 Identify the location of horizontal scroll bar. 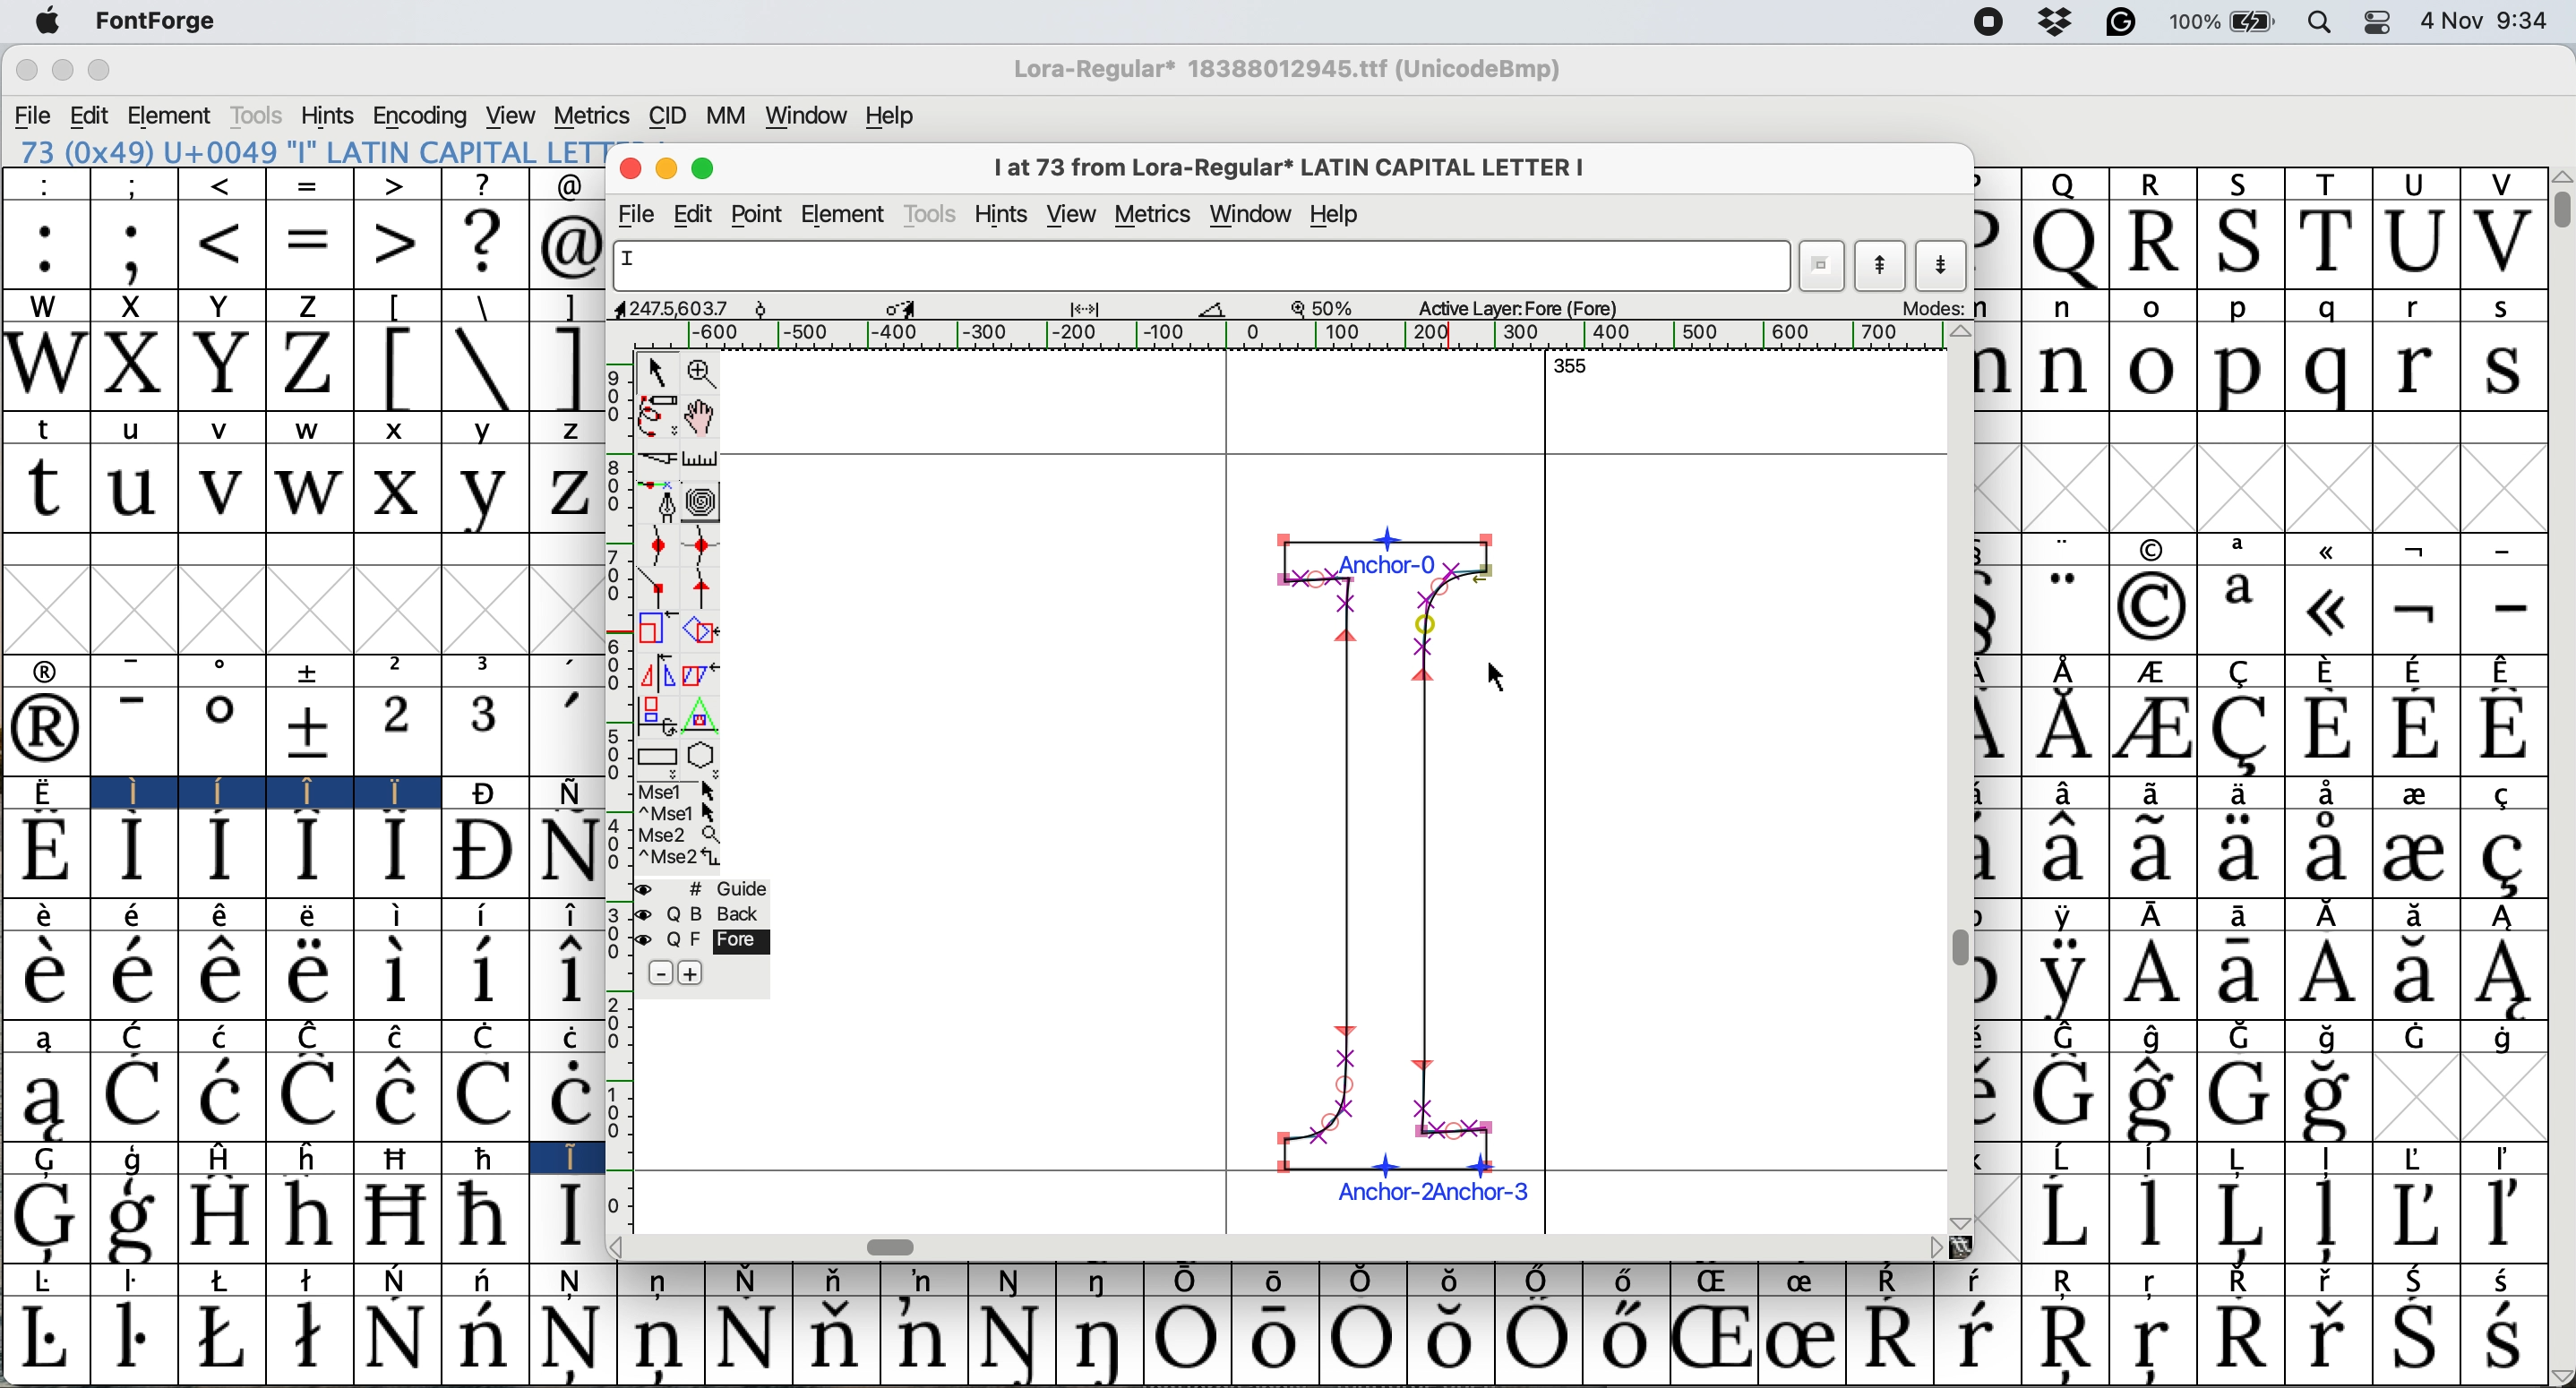
(890, 1245).